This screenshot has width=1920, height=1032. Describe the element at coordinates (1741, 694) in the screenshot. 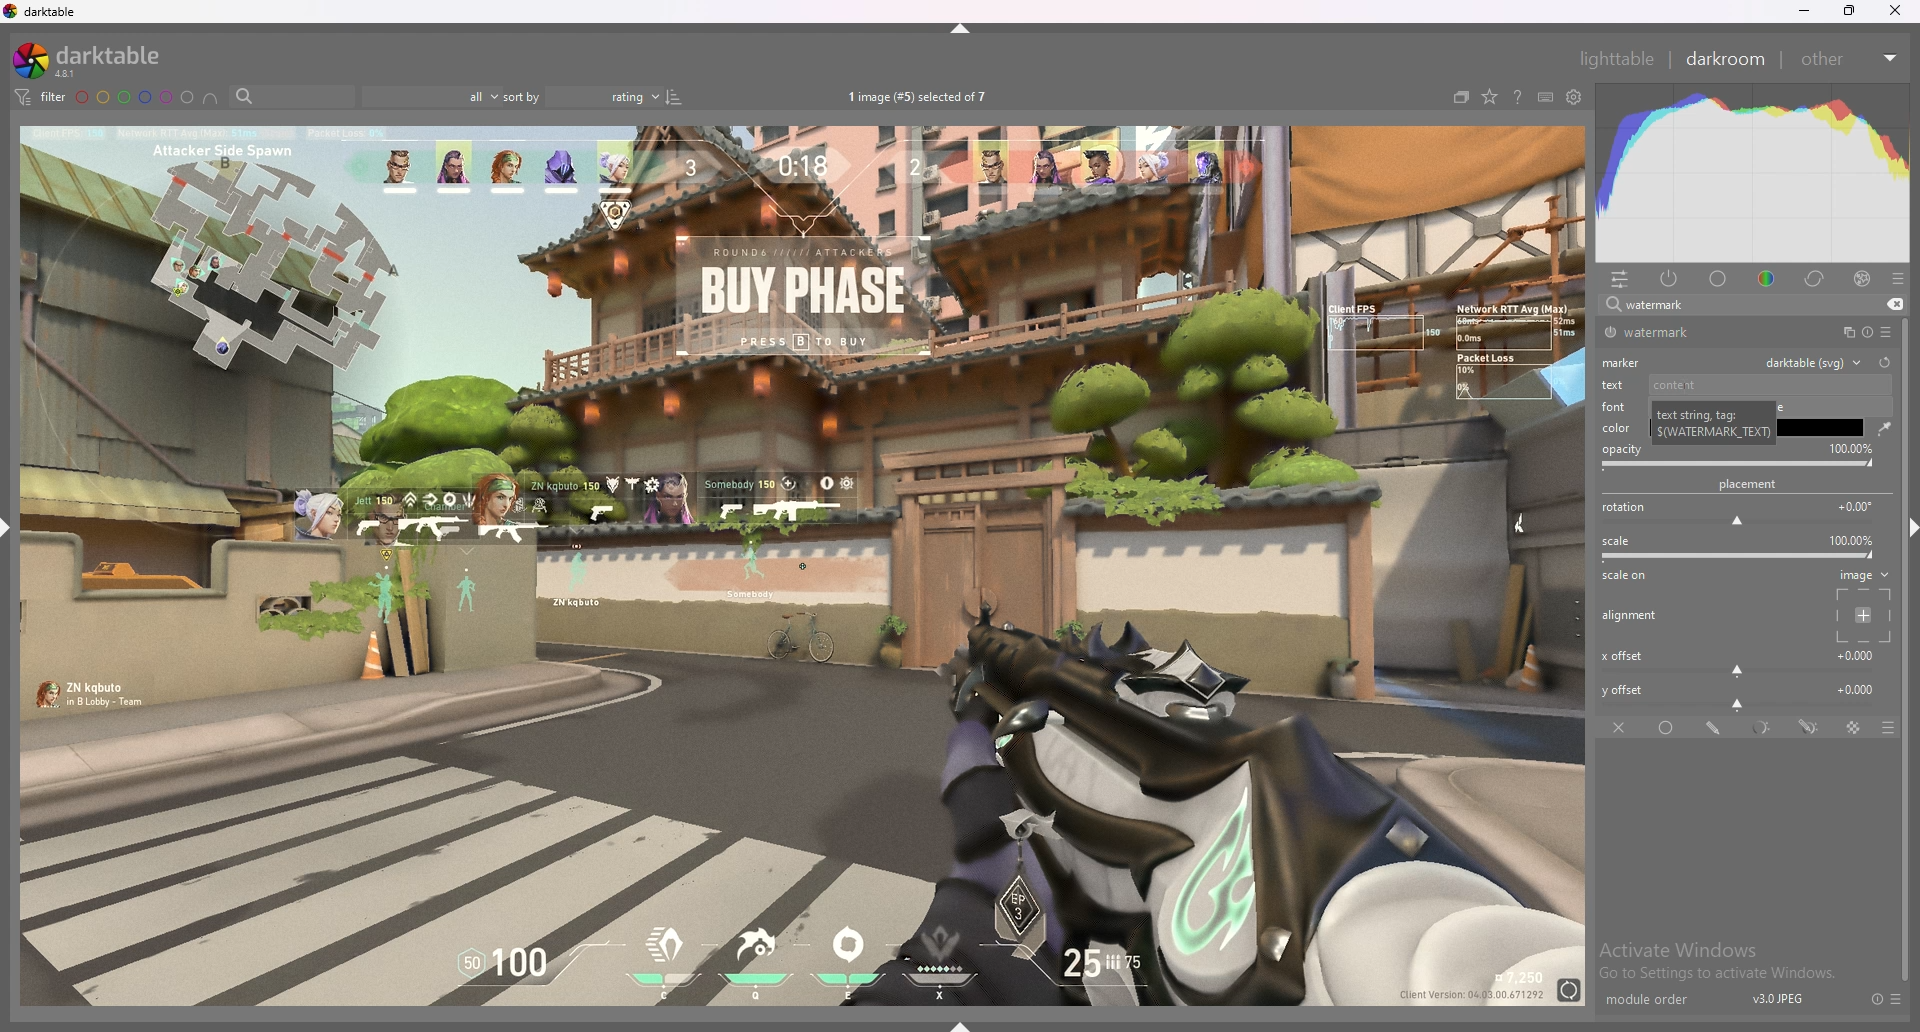

I see `y offset` at that location.